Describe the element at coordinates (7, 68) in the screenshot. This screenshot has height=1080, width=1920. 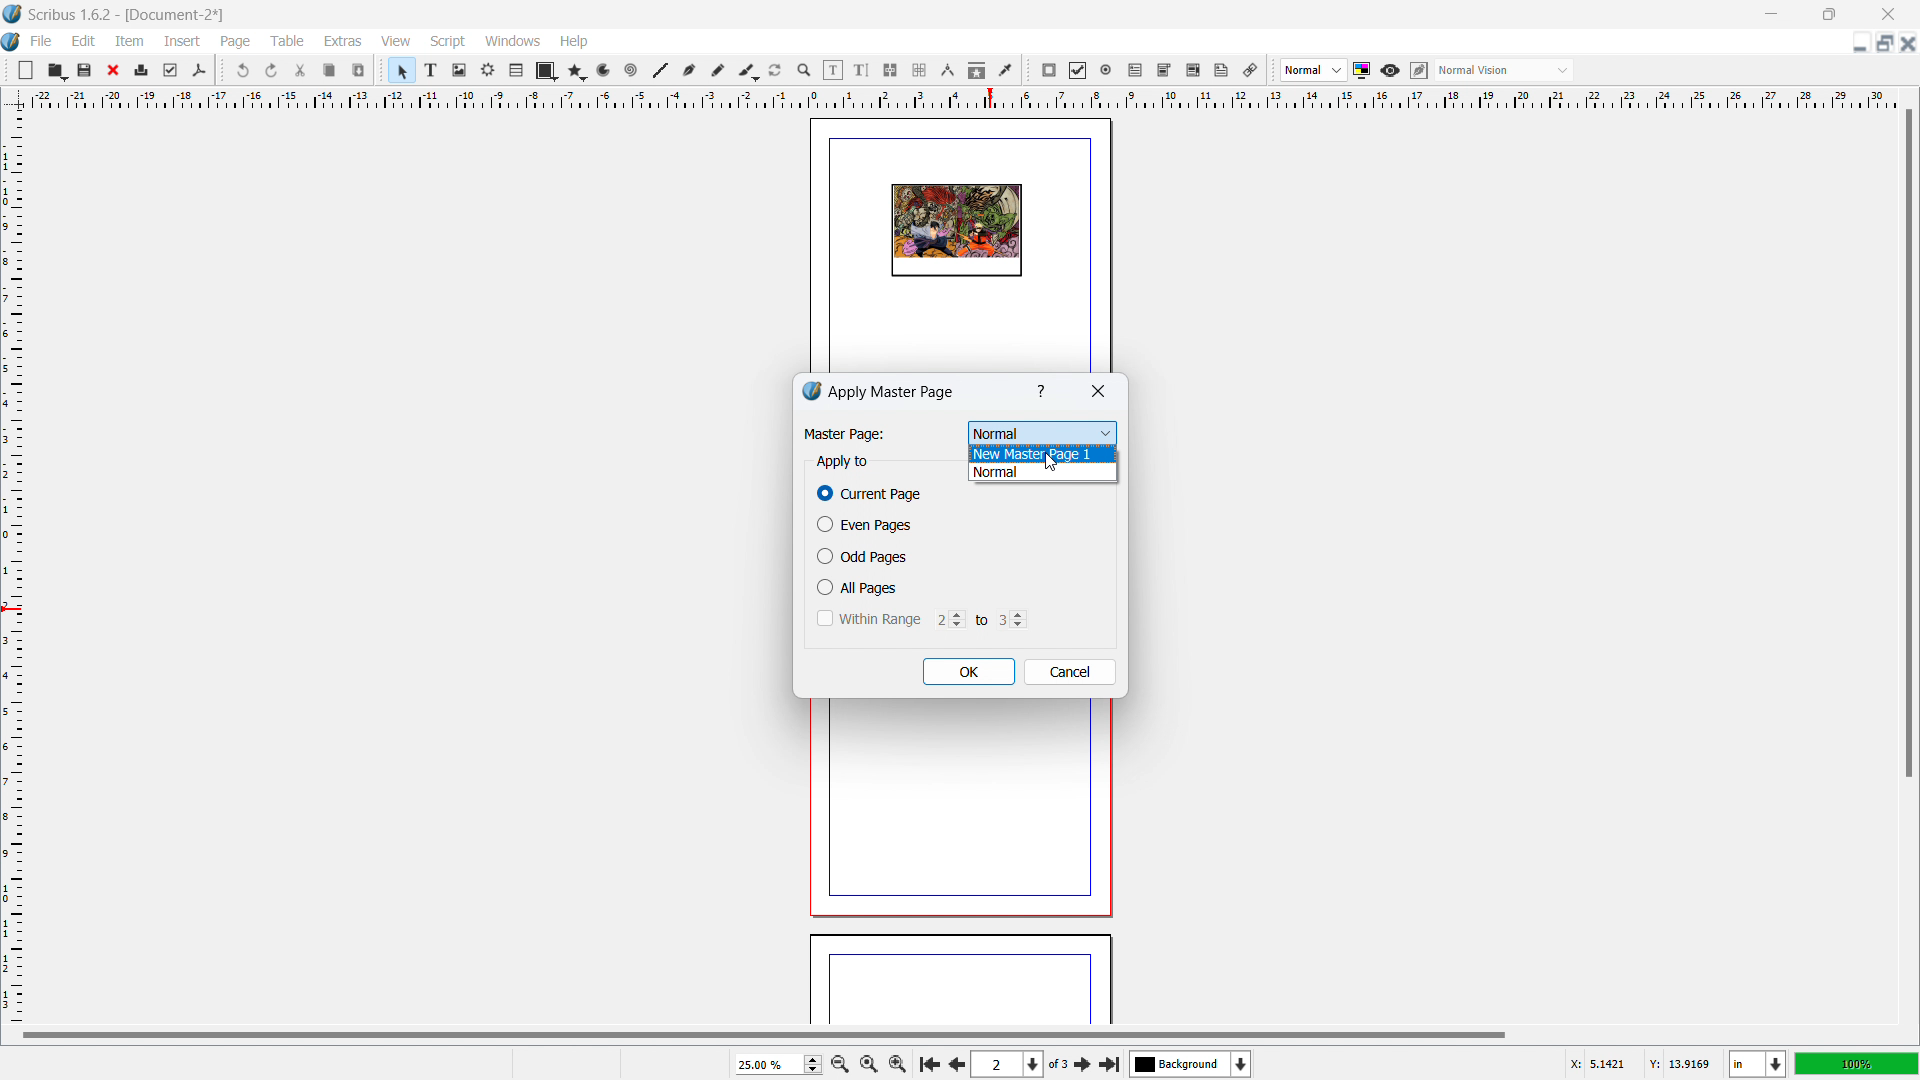
I see `move toolbox` at that location.